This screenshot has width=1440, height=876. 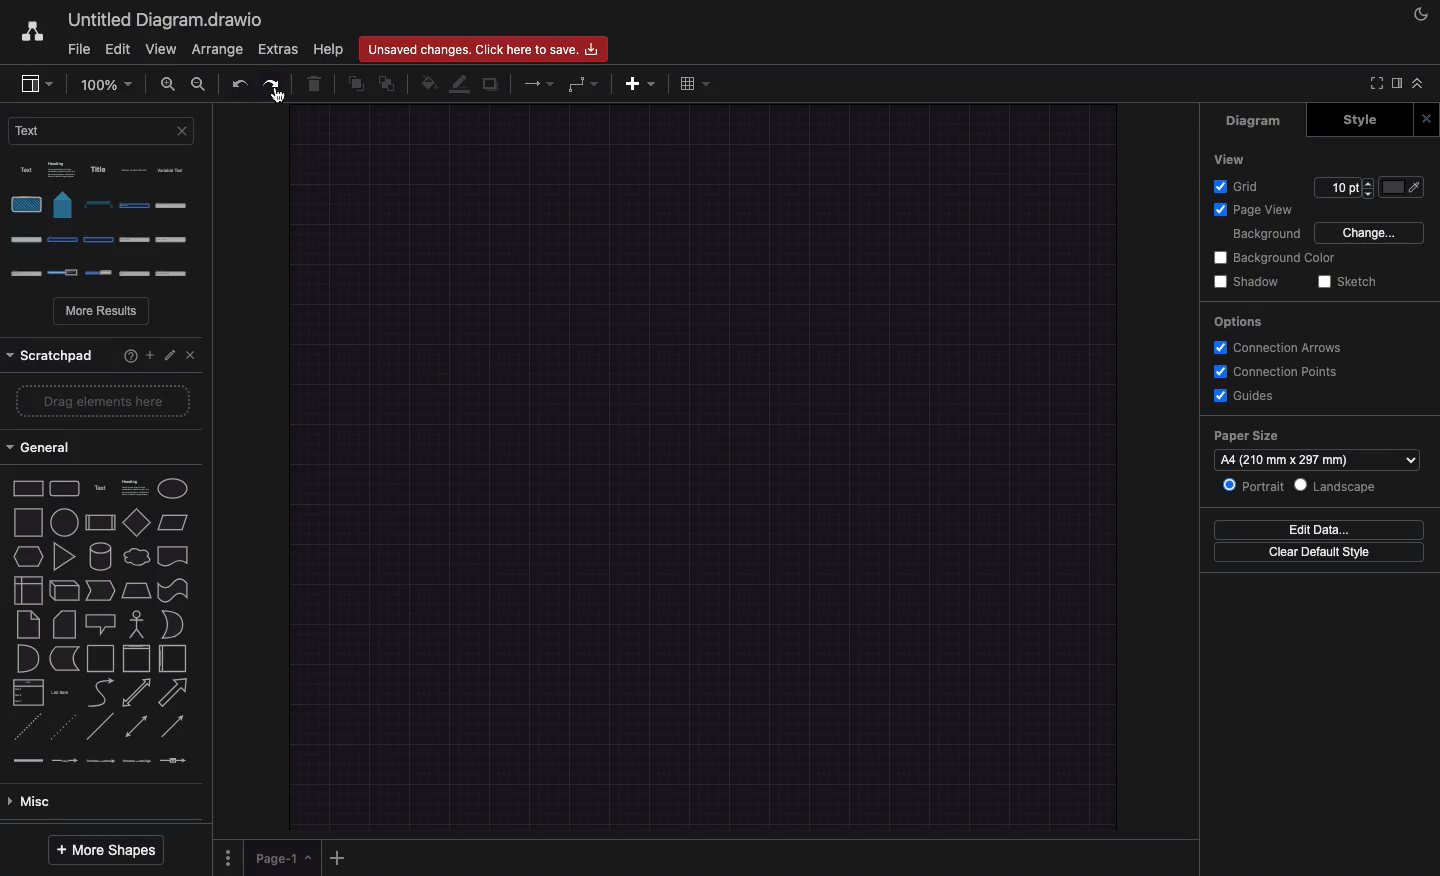 I want to click on Sketch, so click(x=1351, y=280).